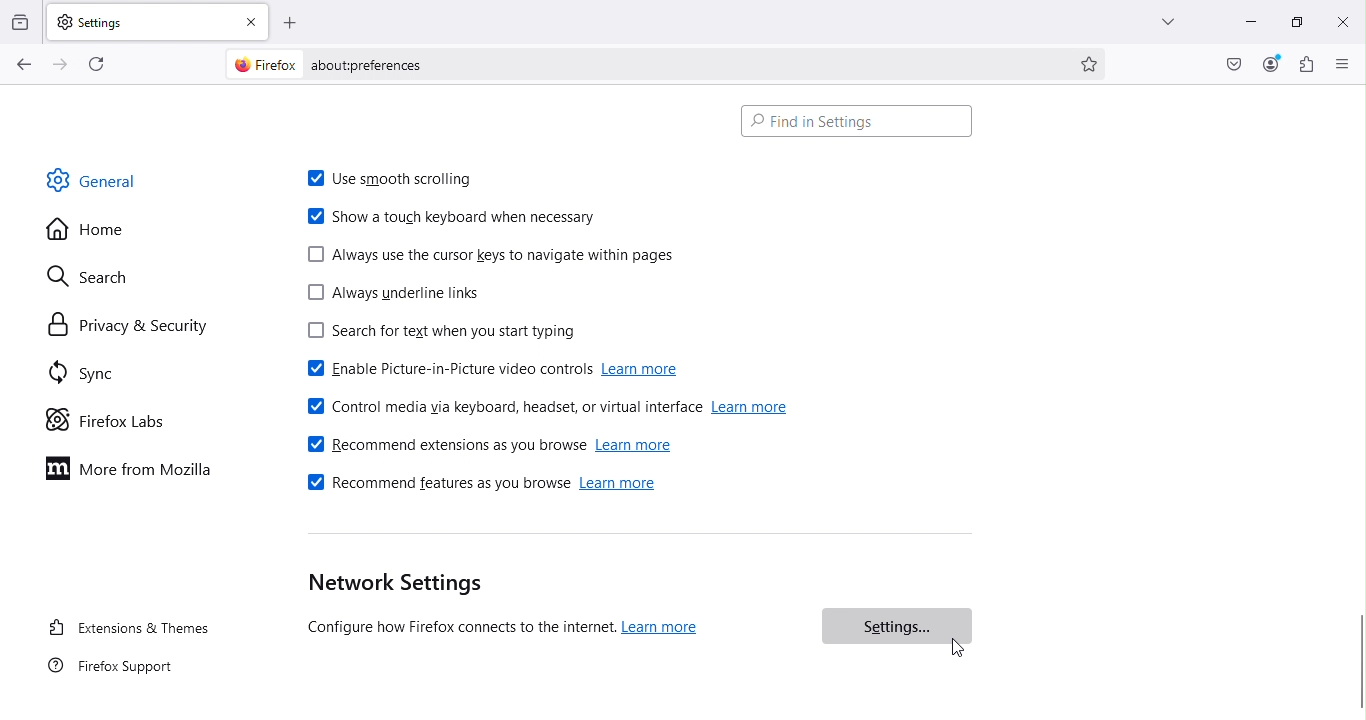 This screenshot has height=720, width=1366. I want to click on Firefox labs, so click(116, 417).